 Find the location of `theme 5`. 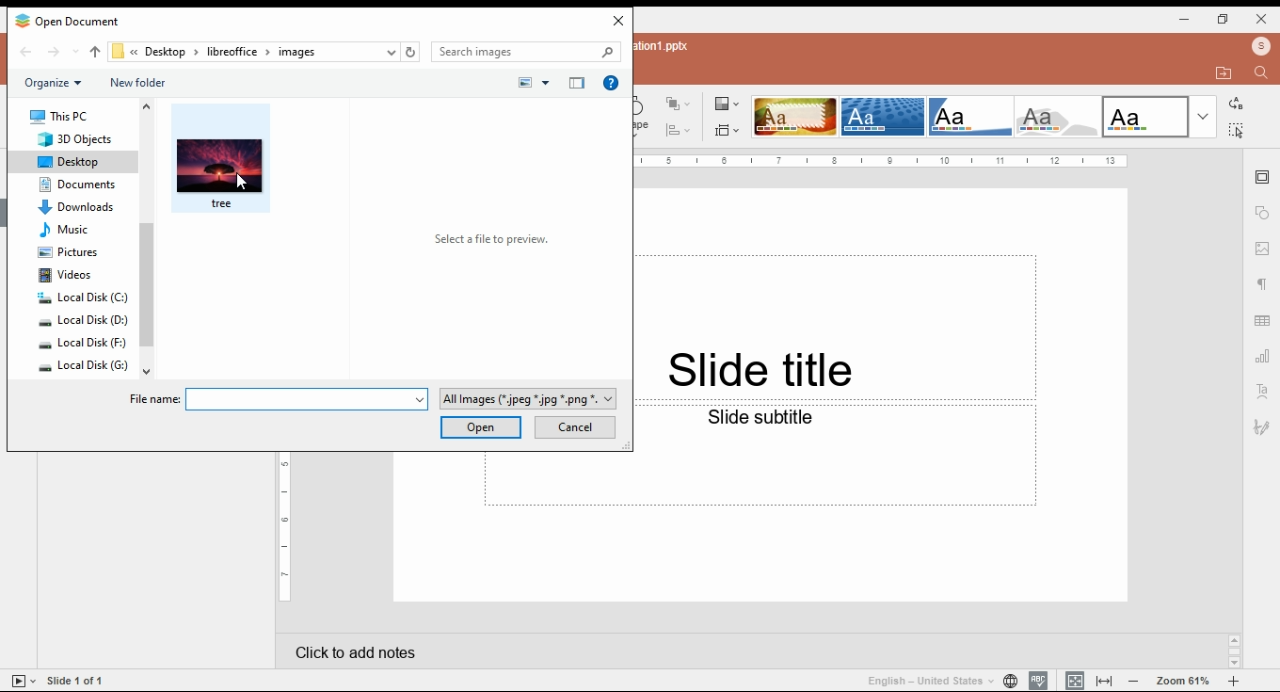

theme 5 is located at coordinates (1145, 117).